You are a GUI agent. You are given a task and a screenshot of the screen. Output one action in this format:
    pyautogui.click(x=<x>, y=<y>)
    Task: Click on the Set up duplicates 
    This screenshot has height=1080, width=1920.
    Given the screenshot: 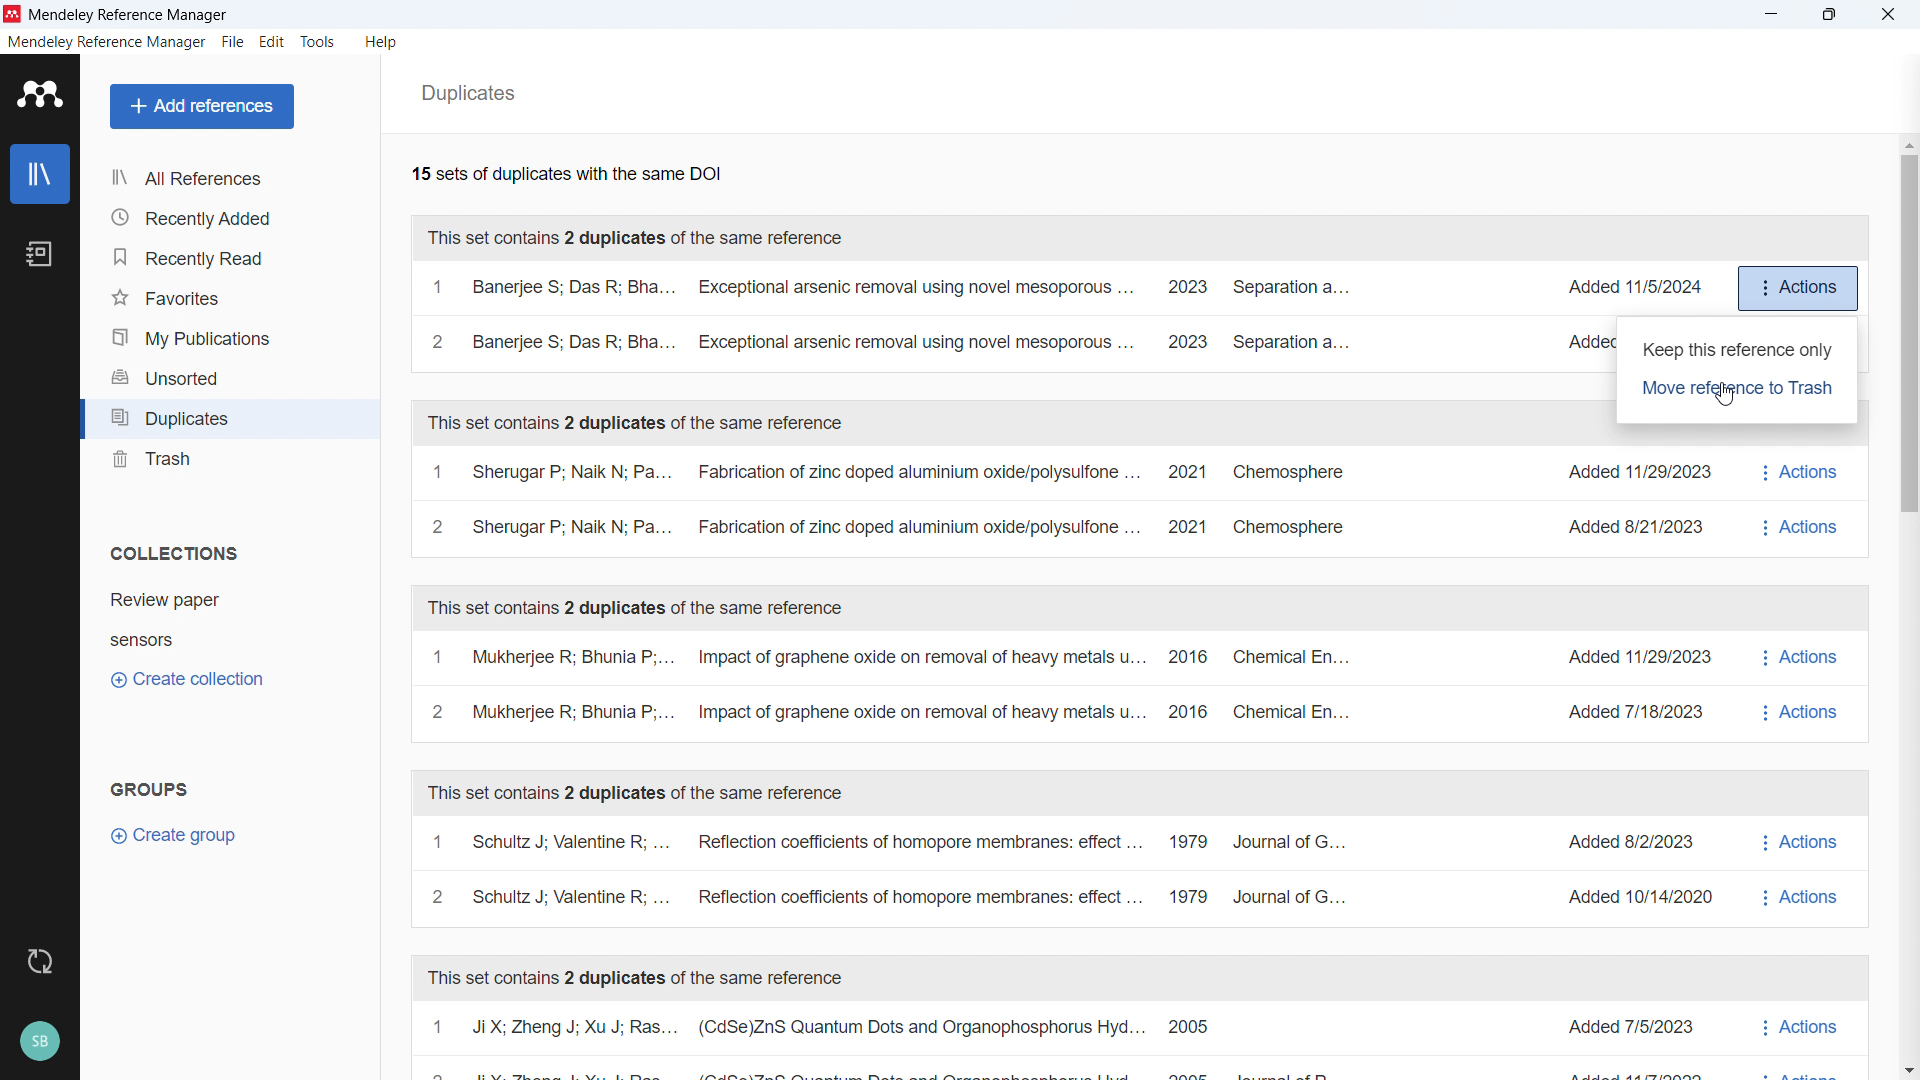 What is the action you would take?
    pyautogui.click(x=888, y=316)
    